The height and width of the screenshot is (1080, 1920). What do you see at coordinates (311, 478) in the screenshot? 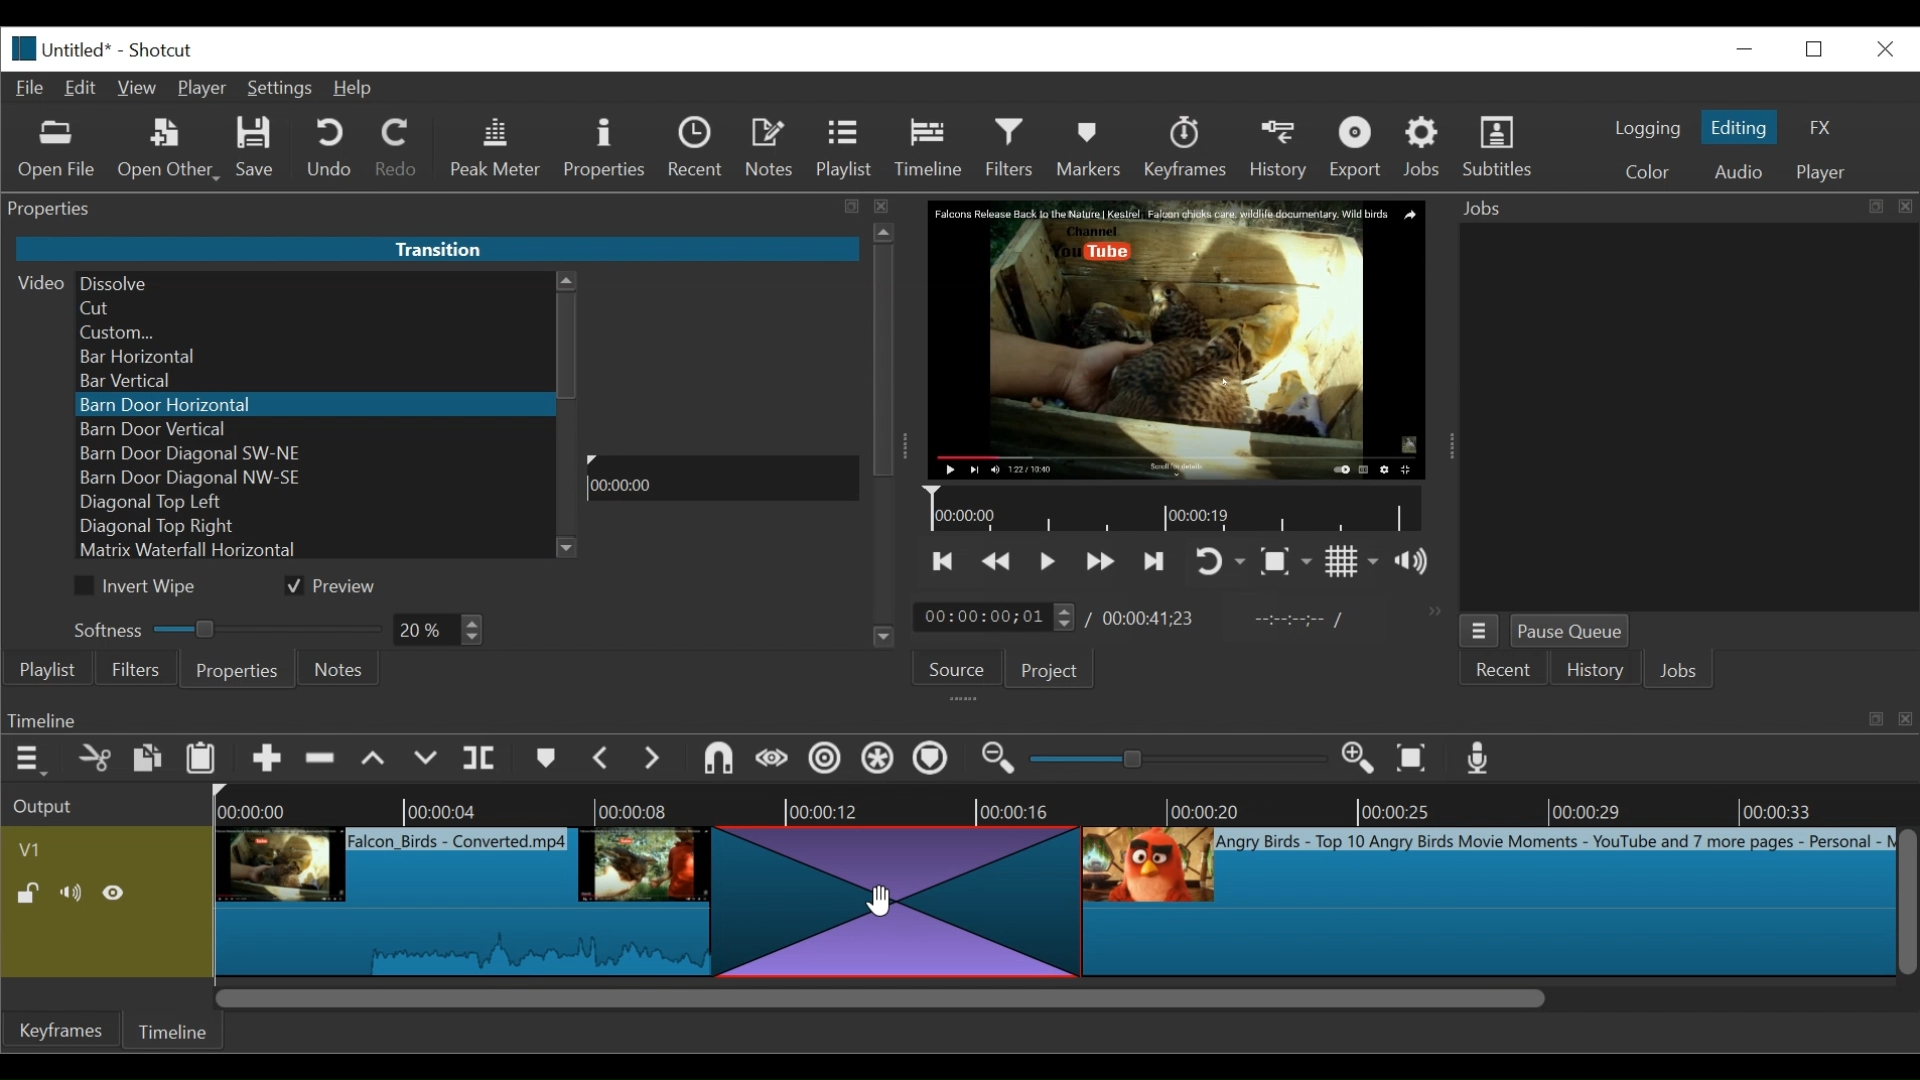
I see `Barn Door Diagonal NW SE` at bounding box center [311, 478].